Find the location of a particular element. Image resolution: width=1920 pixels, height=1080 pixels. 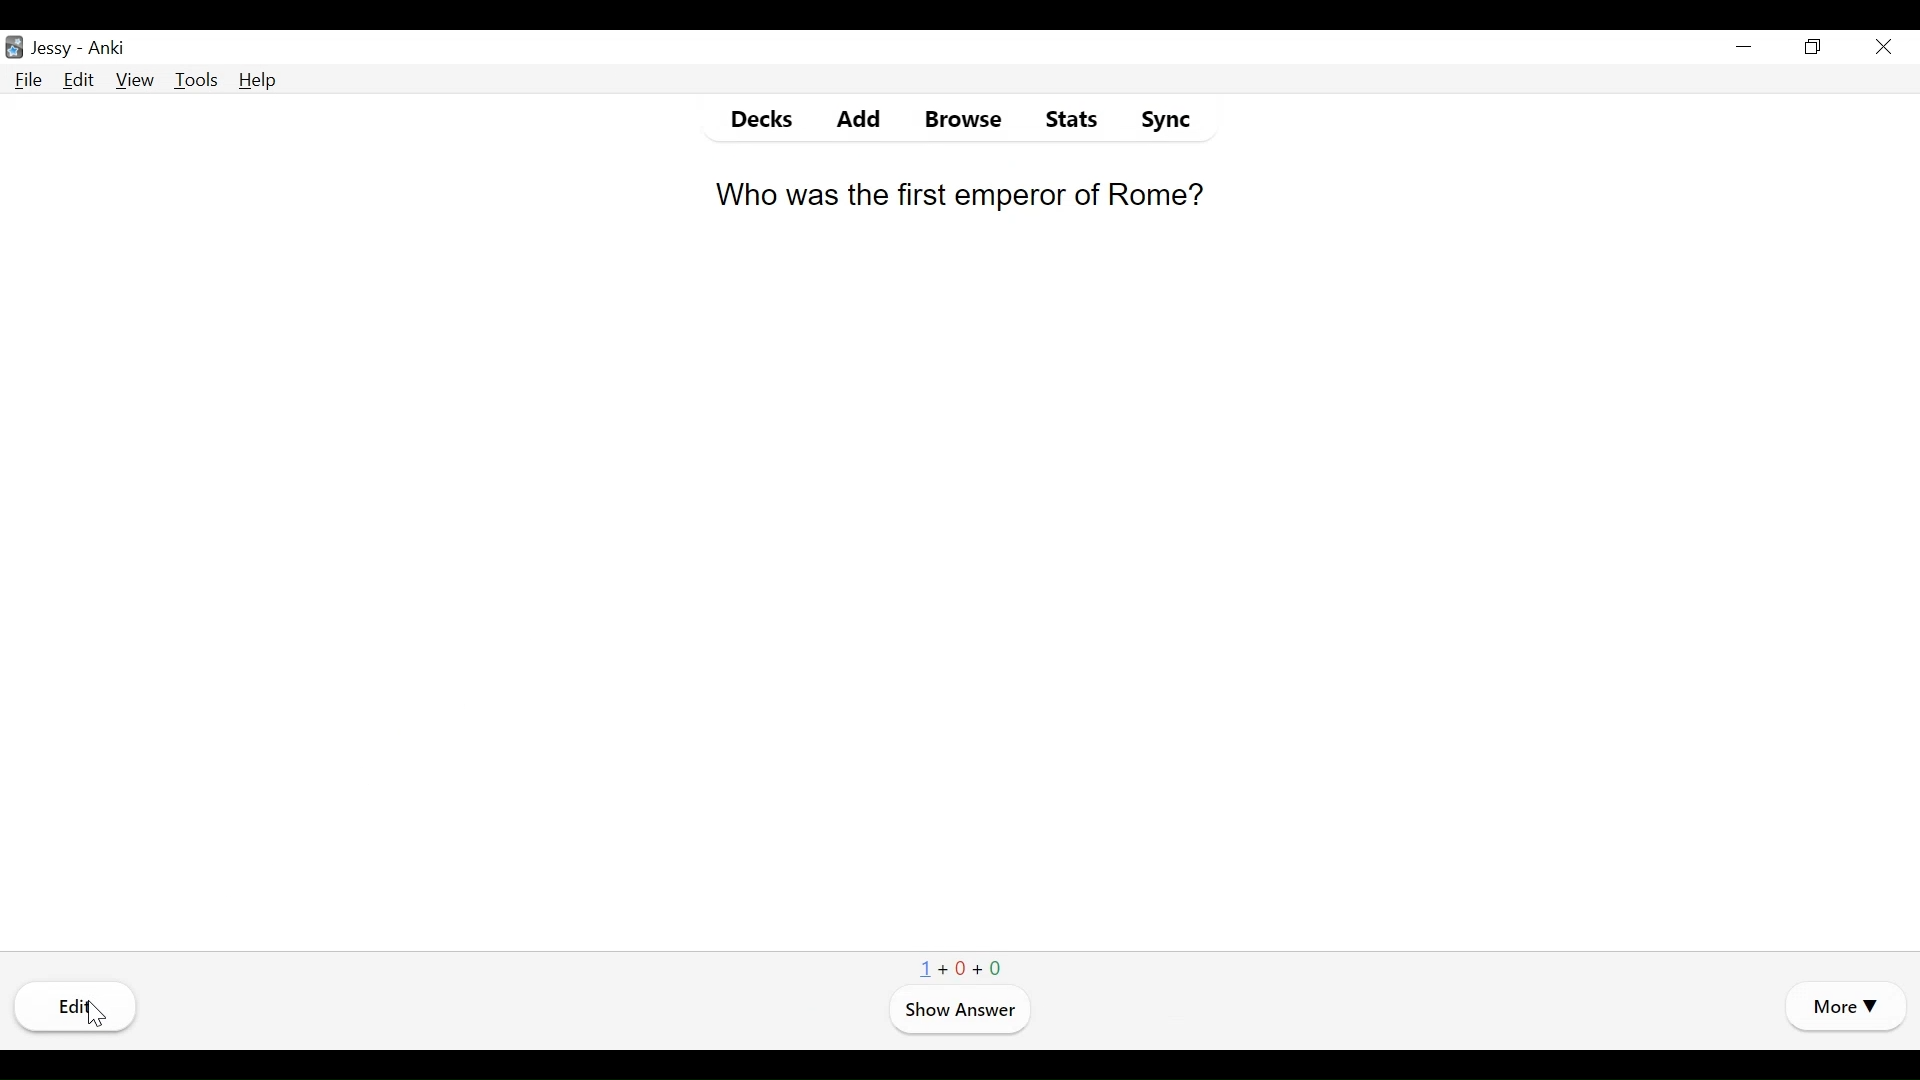

Close is located at coordinates (1881, 46).